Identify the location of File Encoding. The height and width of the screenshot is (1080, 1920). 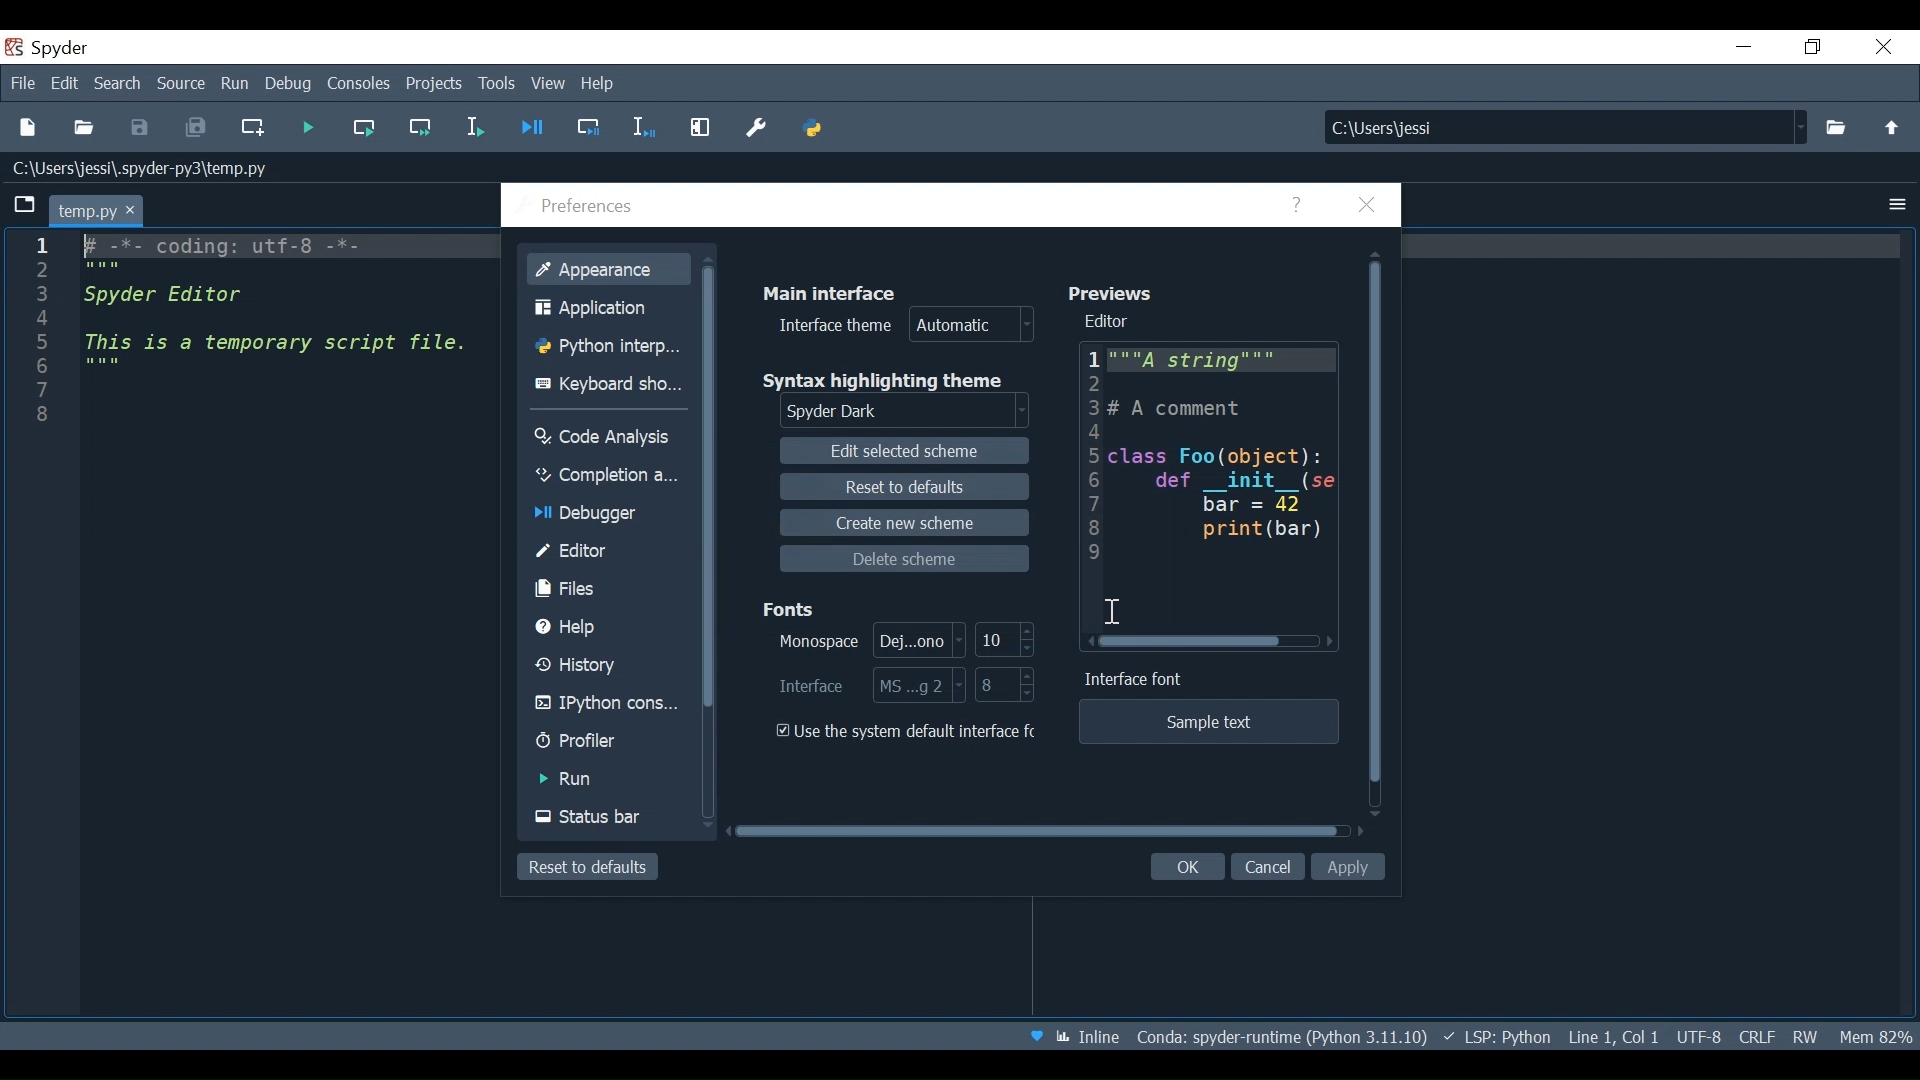
(1697, 1037).